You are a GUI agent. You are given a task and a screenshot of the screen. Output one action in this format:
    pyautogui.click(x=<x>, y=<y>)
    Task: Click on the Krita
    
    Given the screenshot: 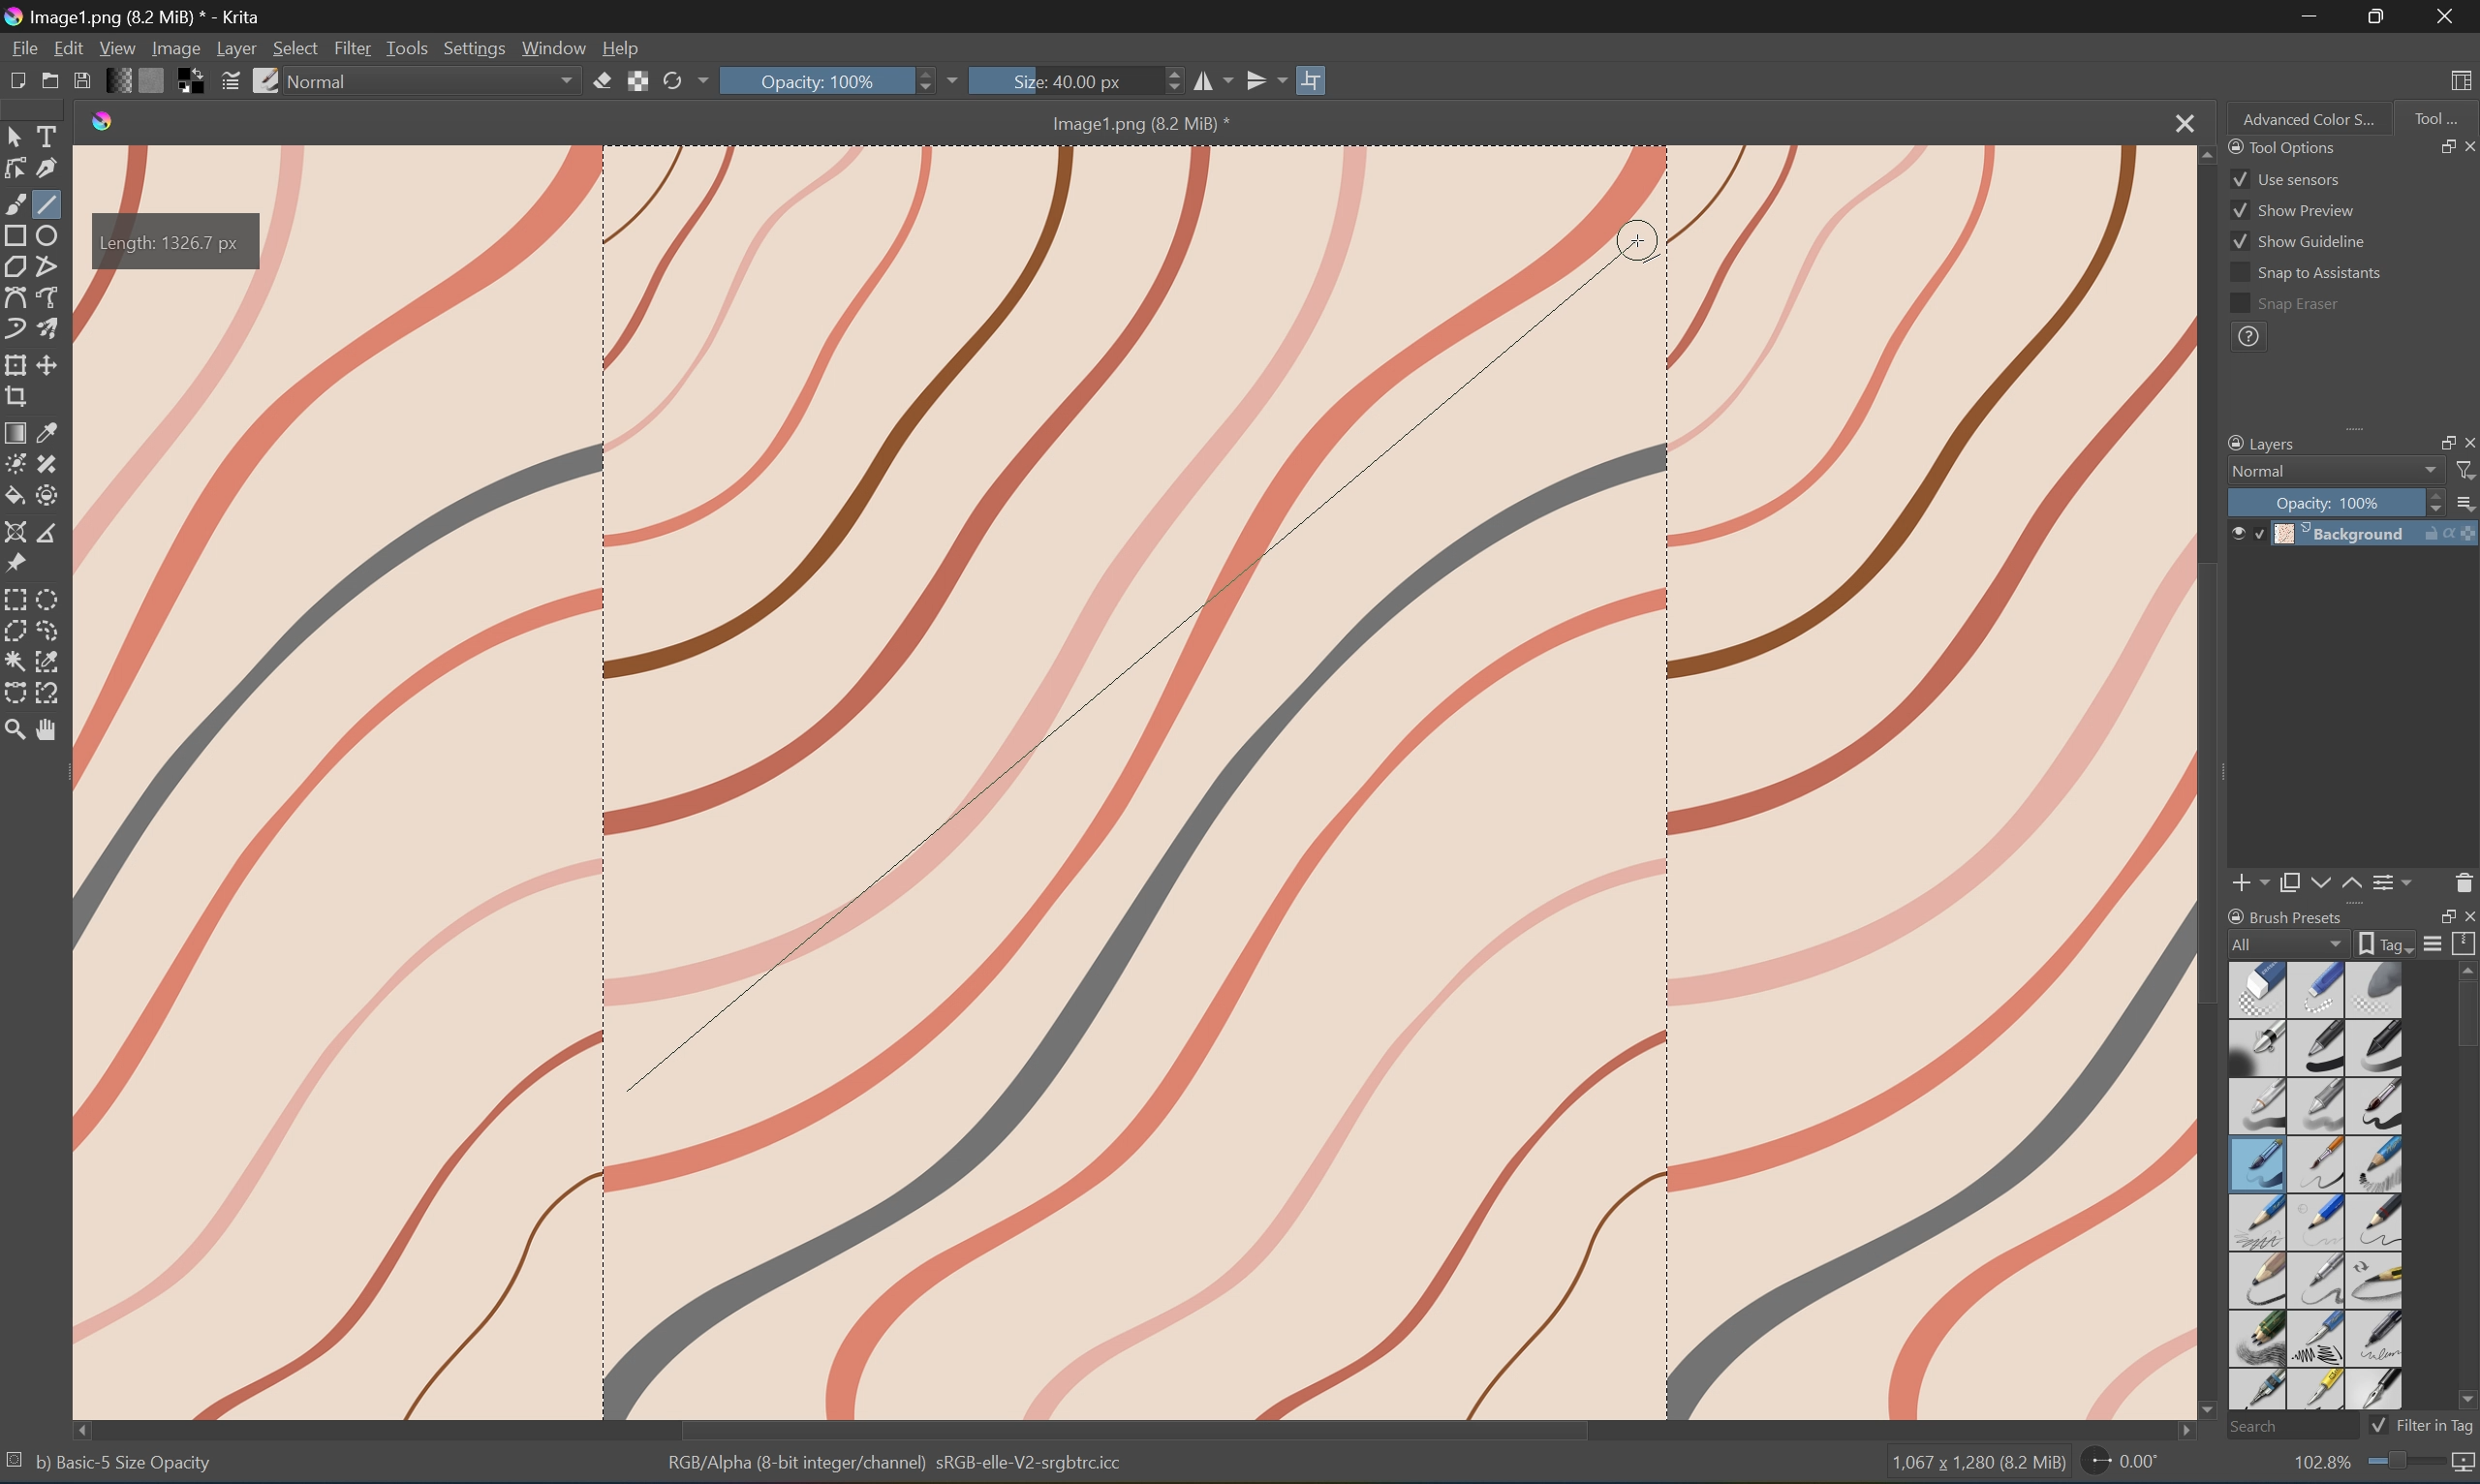 What is the action you would take?
    pyautogui.click(x=104, y=123)
    